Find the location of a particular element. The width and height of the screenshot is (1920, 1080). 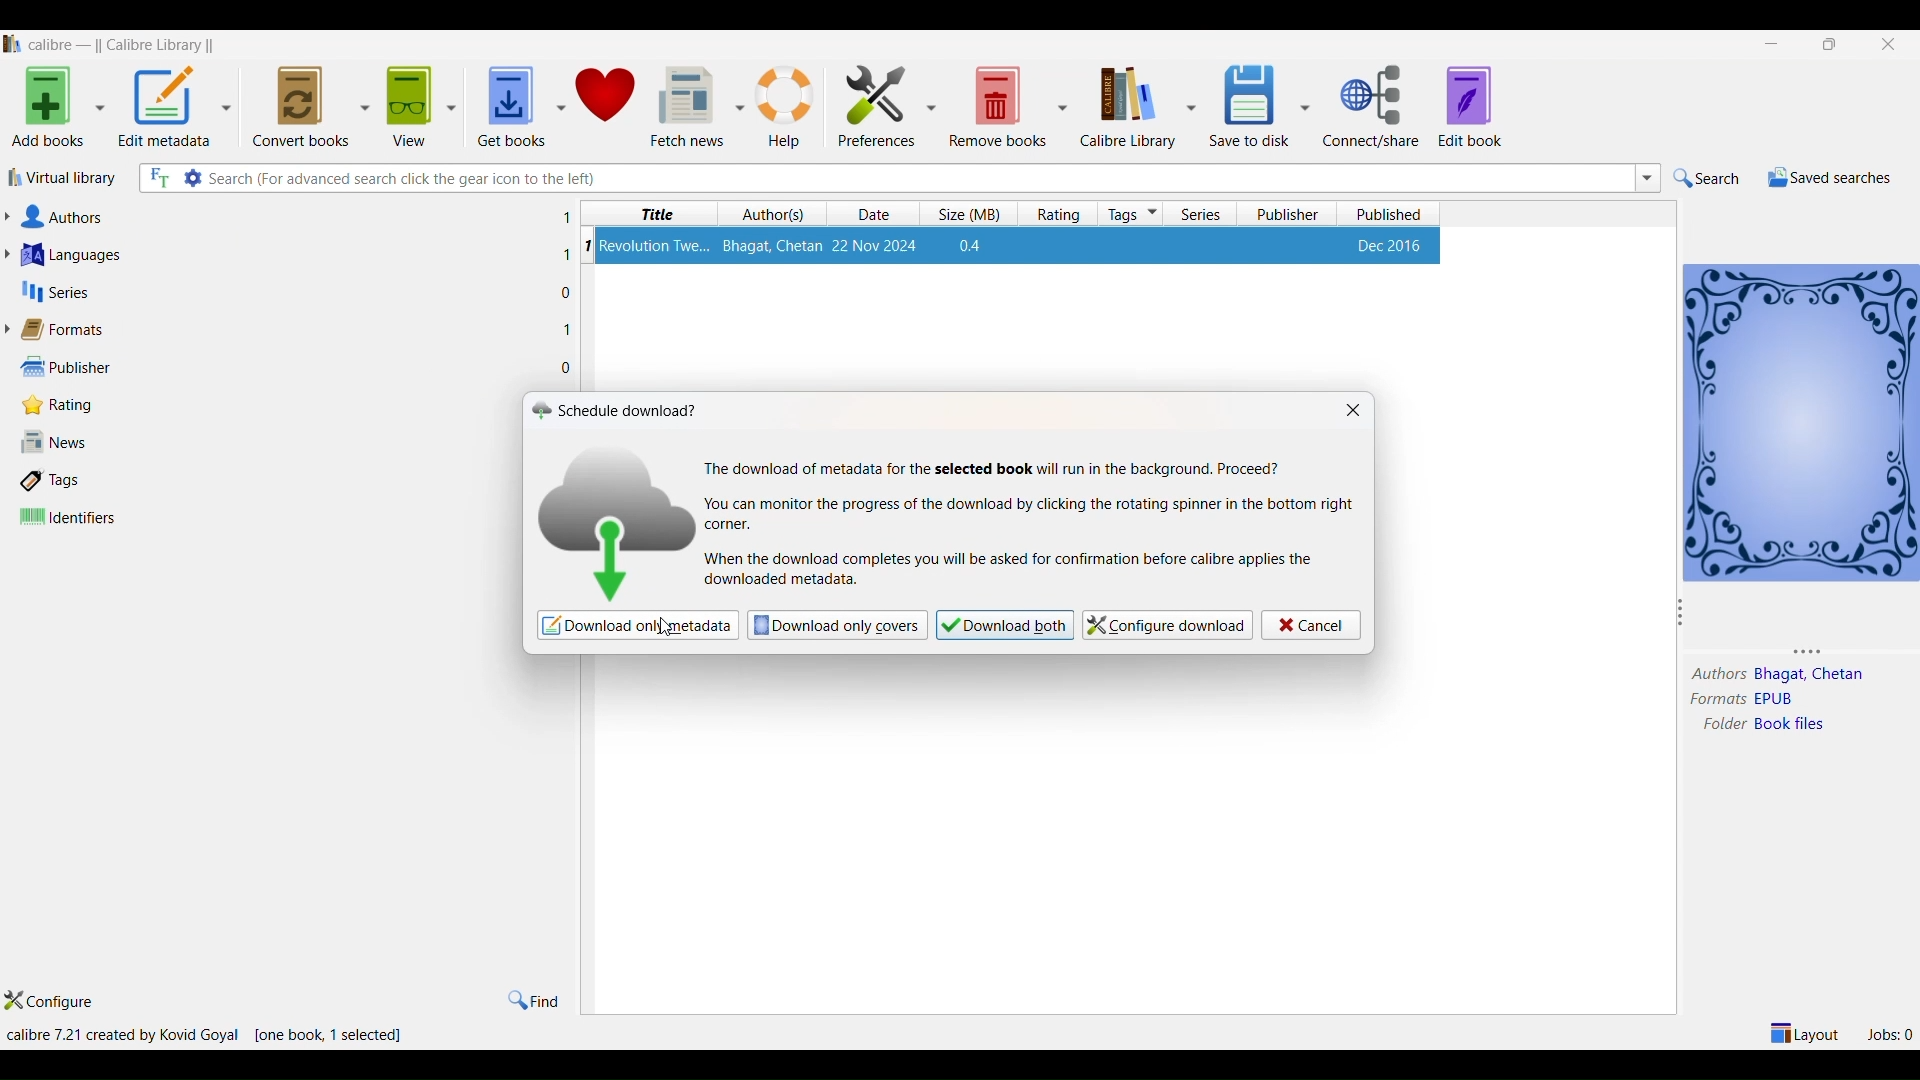

languages is located at coordinates (77, 255).